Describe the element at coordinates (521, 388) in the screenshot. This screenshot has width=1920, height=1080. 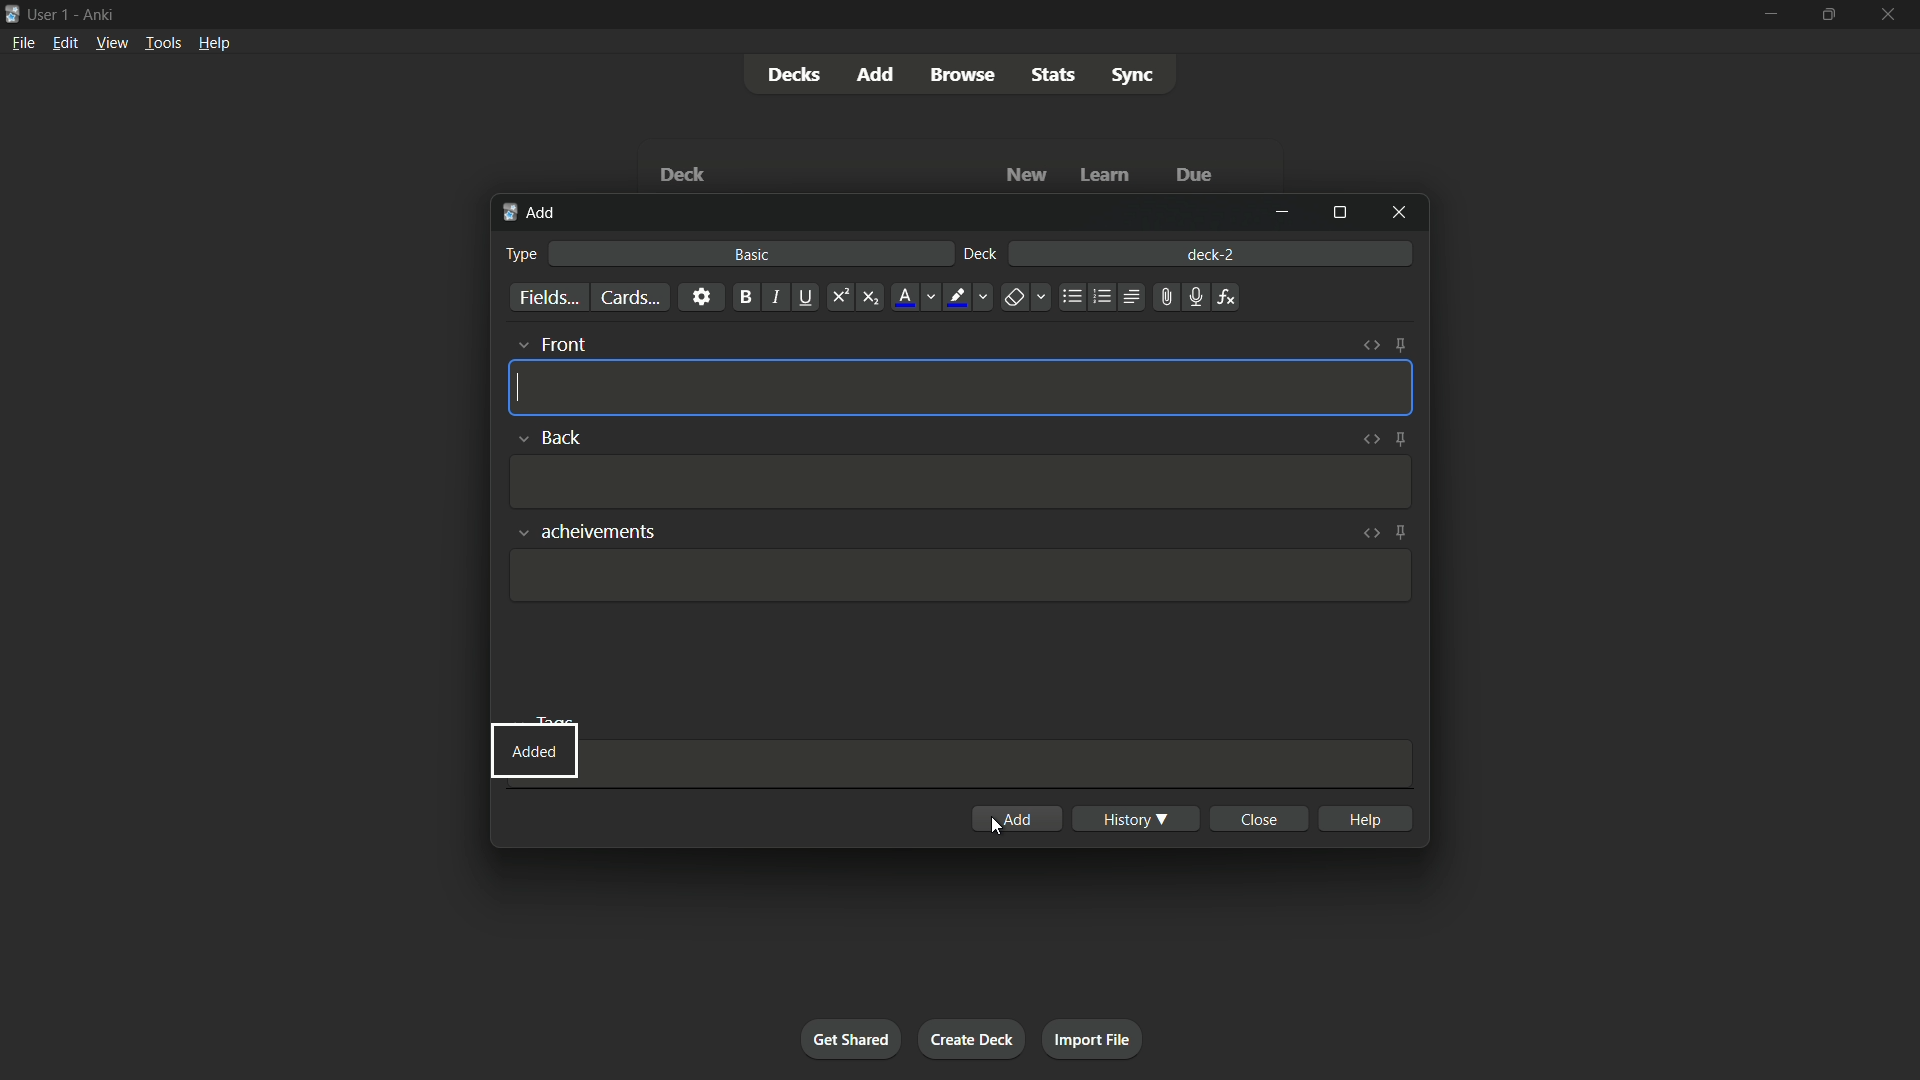
I see `typing cursor` at that location.